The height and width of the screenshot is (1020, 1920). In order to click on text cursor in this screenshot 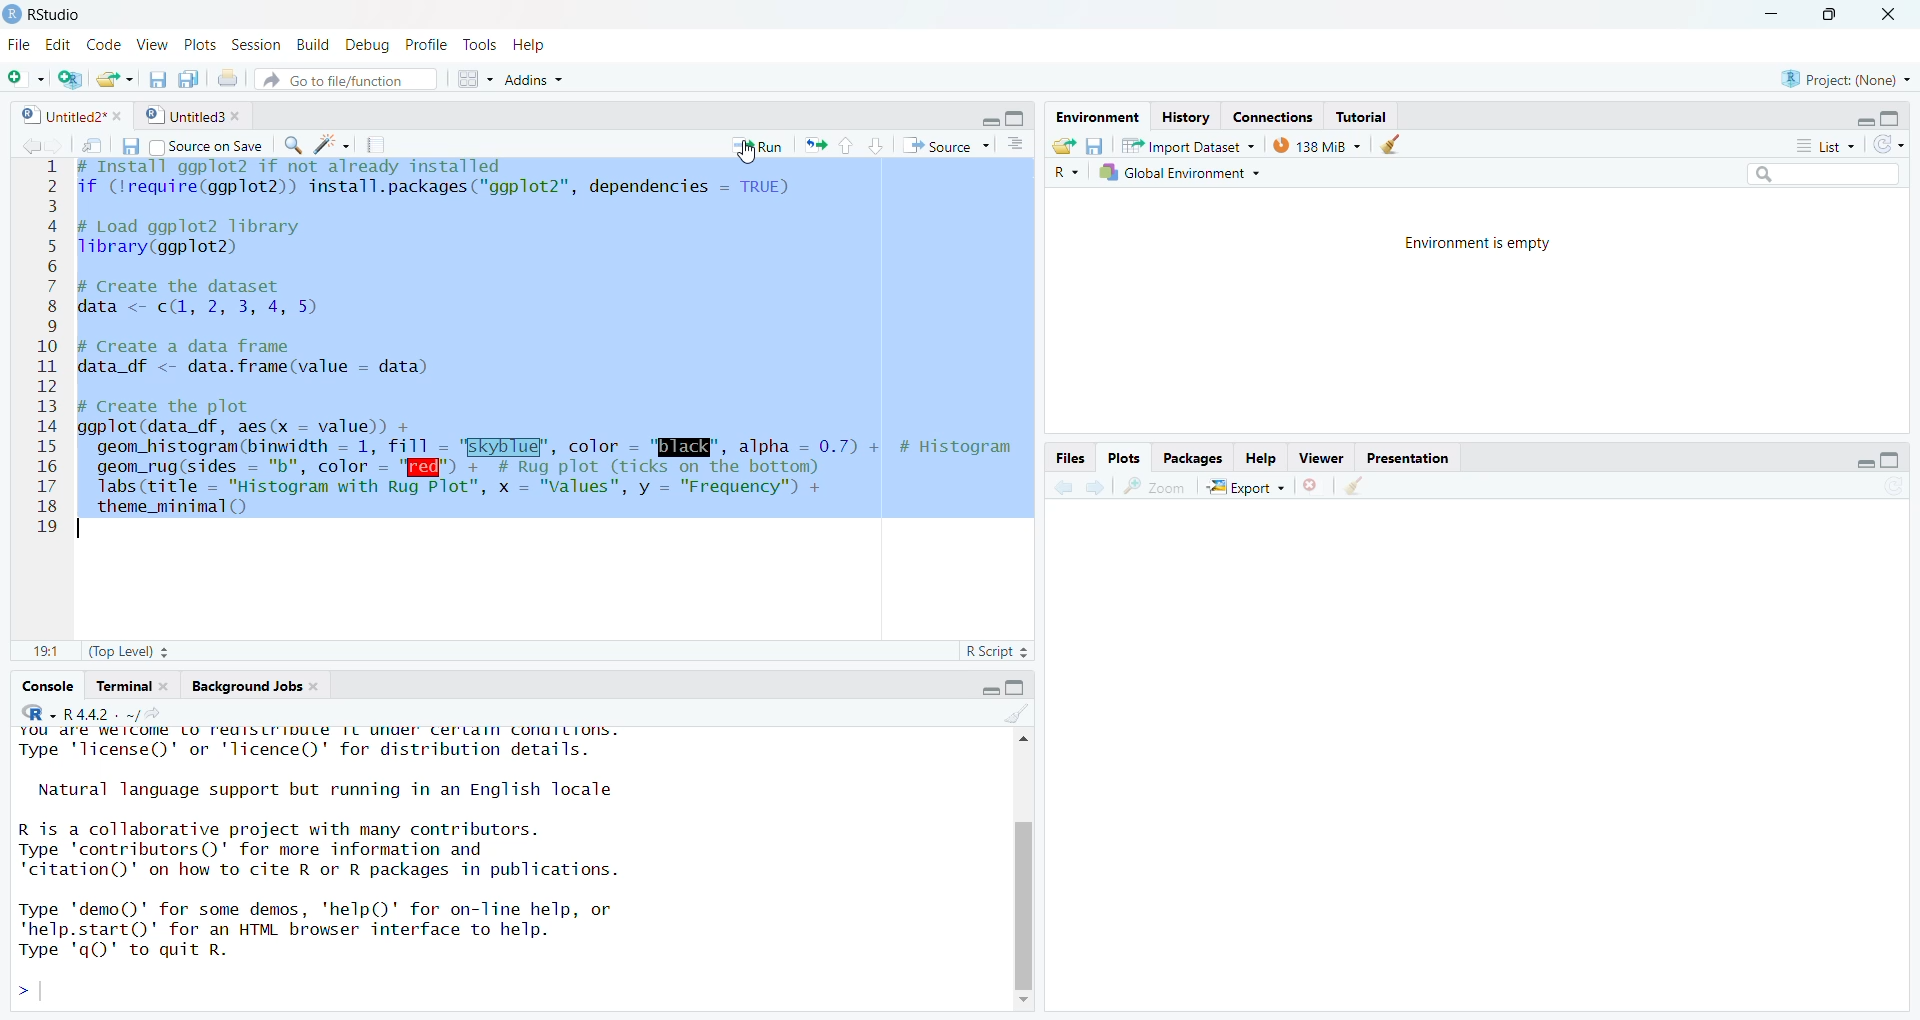, I will do `click(368, 490)`.